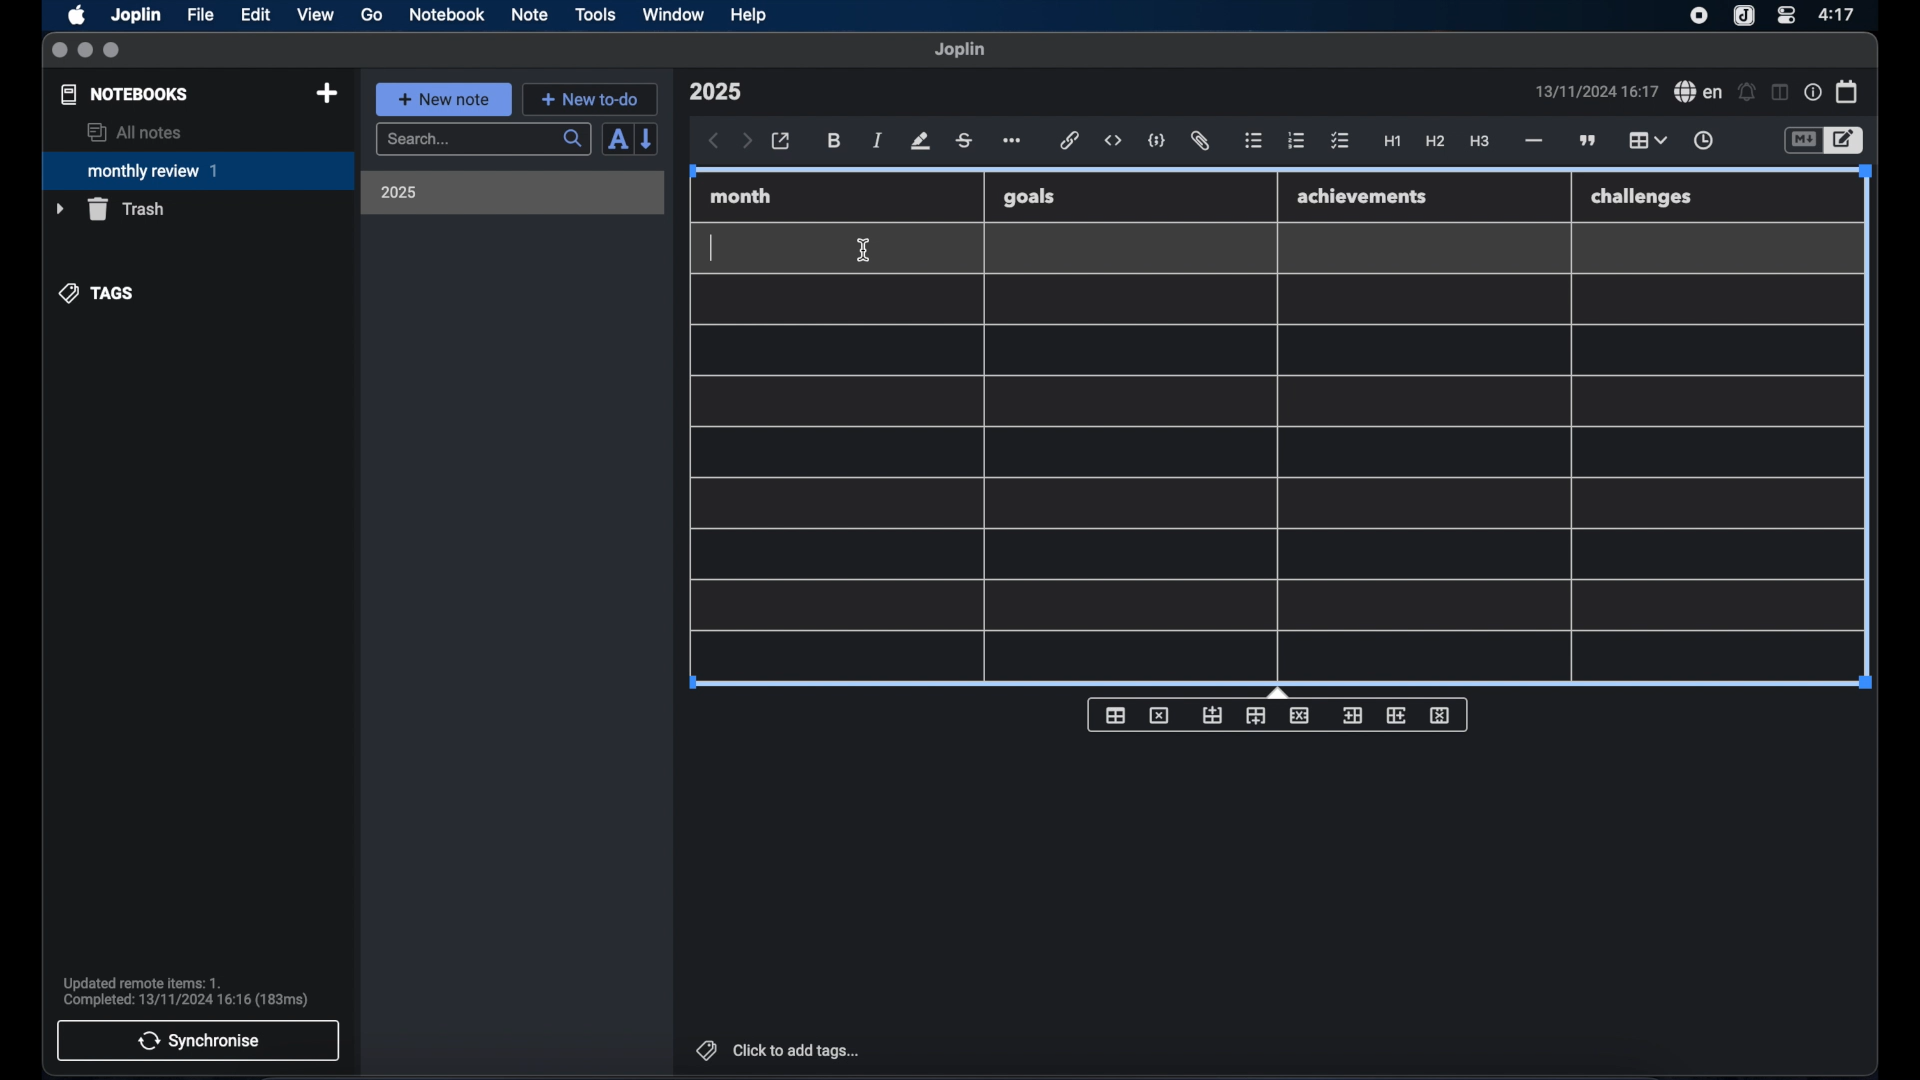  Describe the element at coordinates (1532, 141) in the screenshot. I see `horizontal rule` at that location.